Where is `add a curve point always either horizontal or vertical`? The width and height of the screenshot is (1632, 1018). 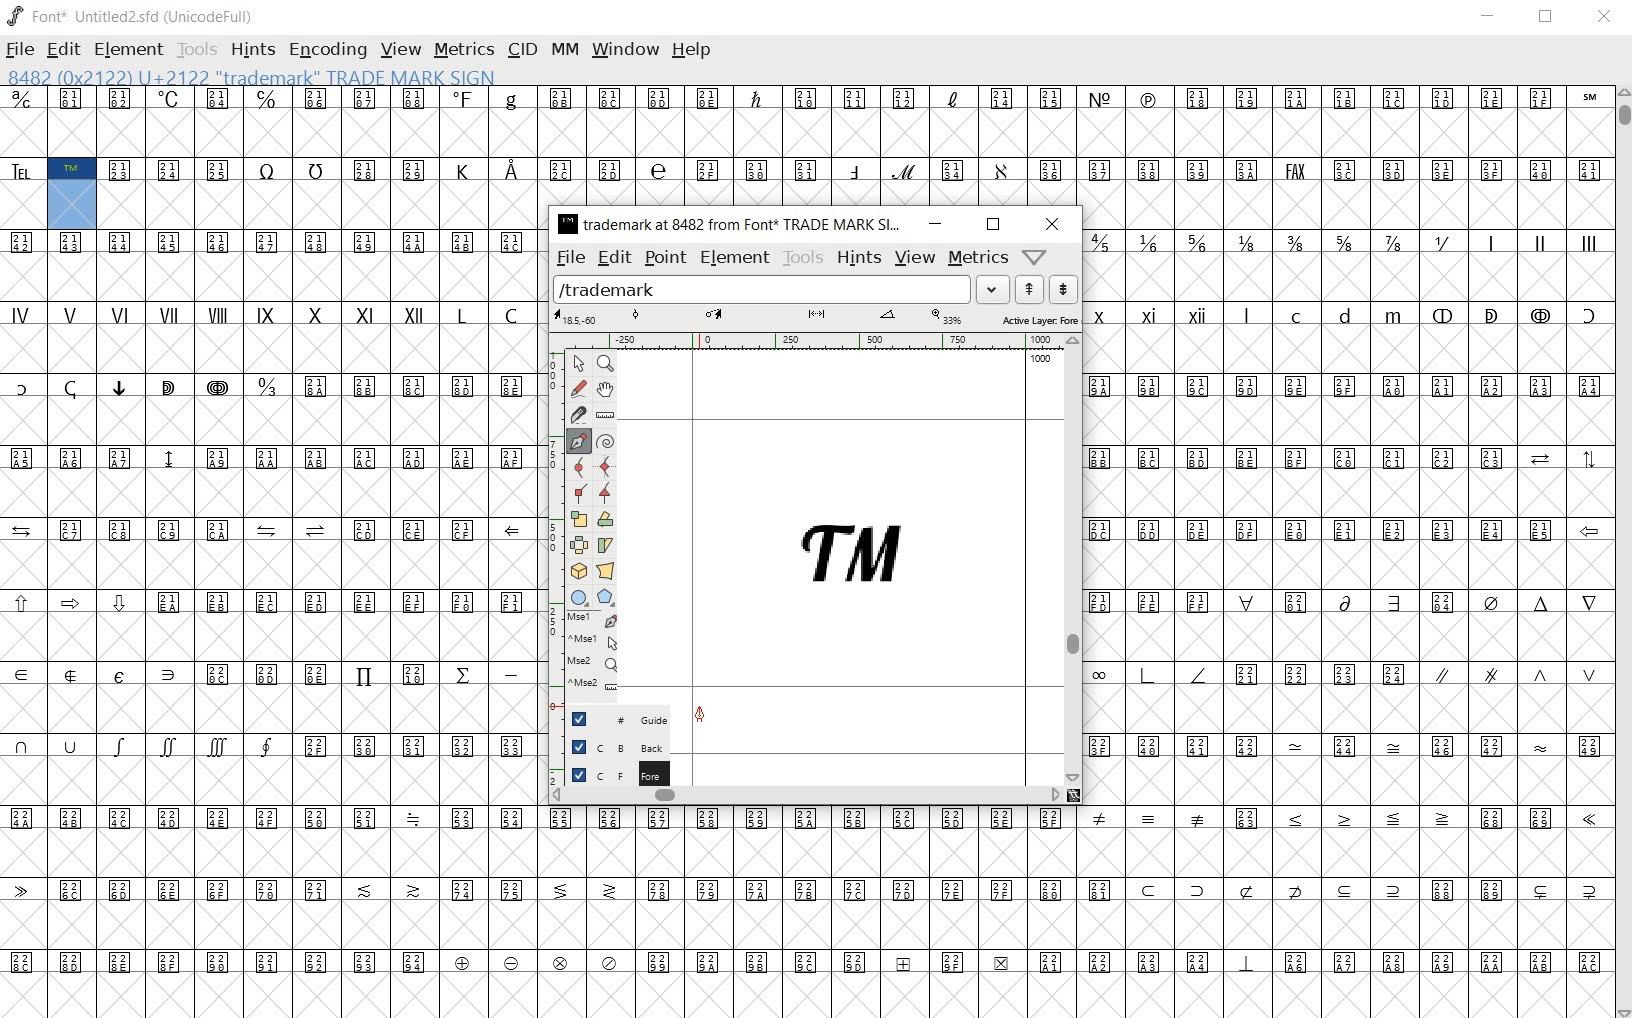
add a curve point always either horizontal or vertical is located at coordinates (607, 466).